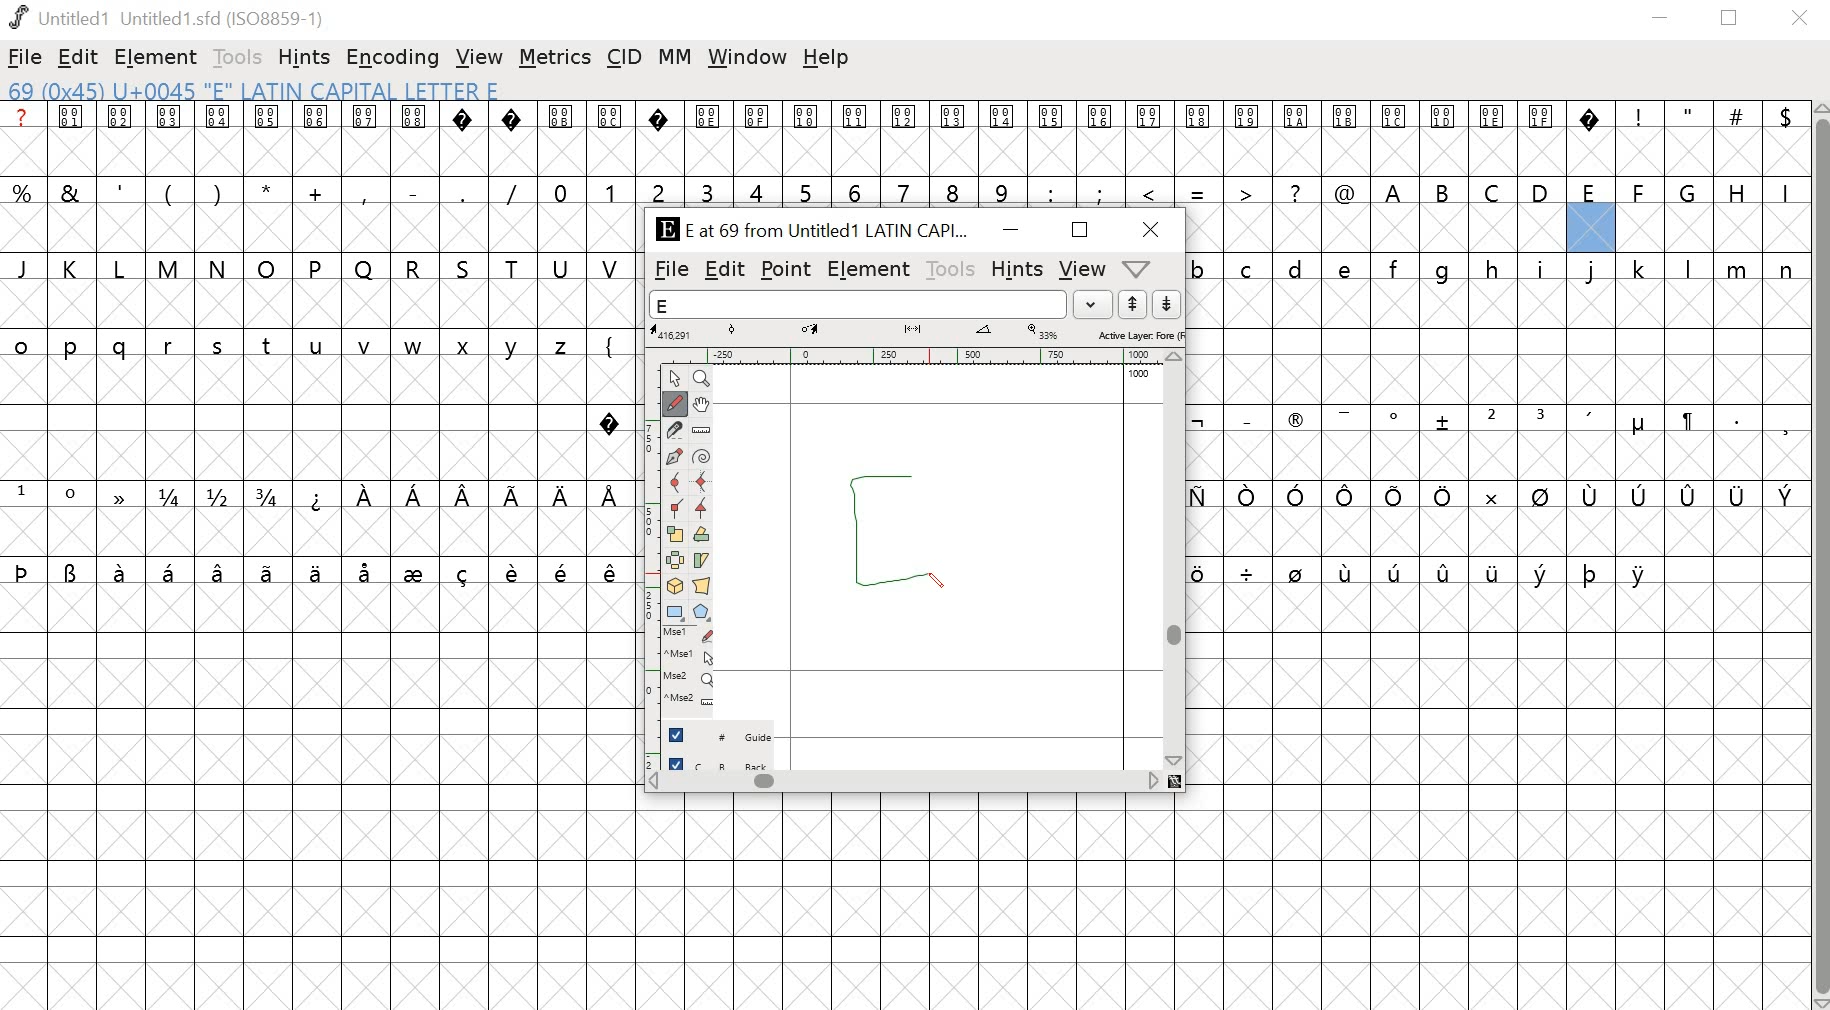  What do you see at coordinates (1819, 555) in the screenshot?
I see `scrollbar` at bounding box center [1819, 555].